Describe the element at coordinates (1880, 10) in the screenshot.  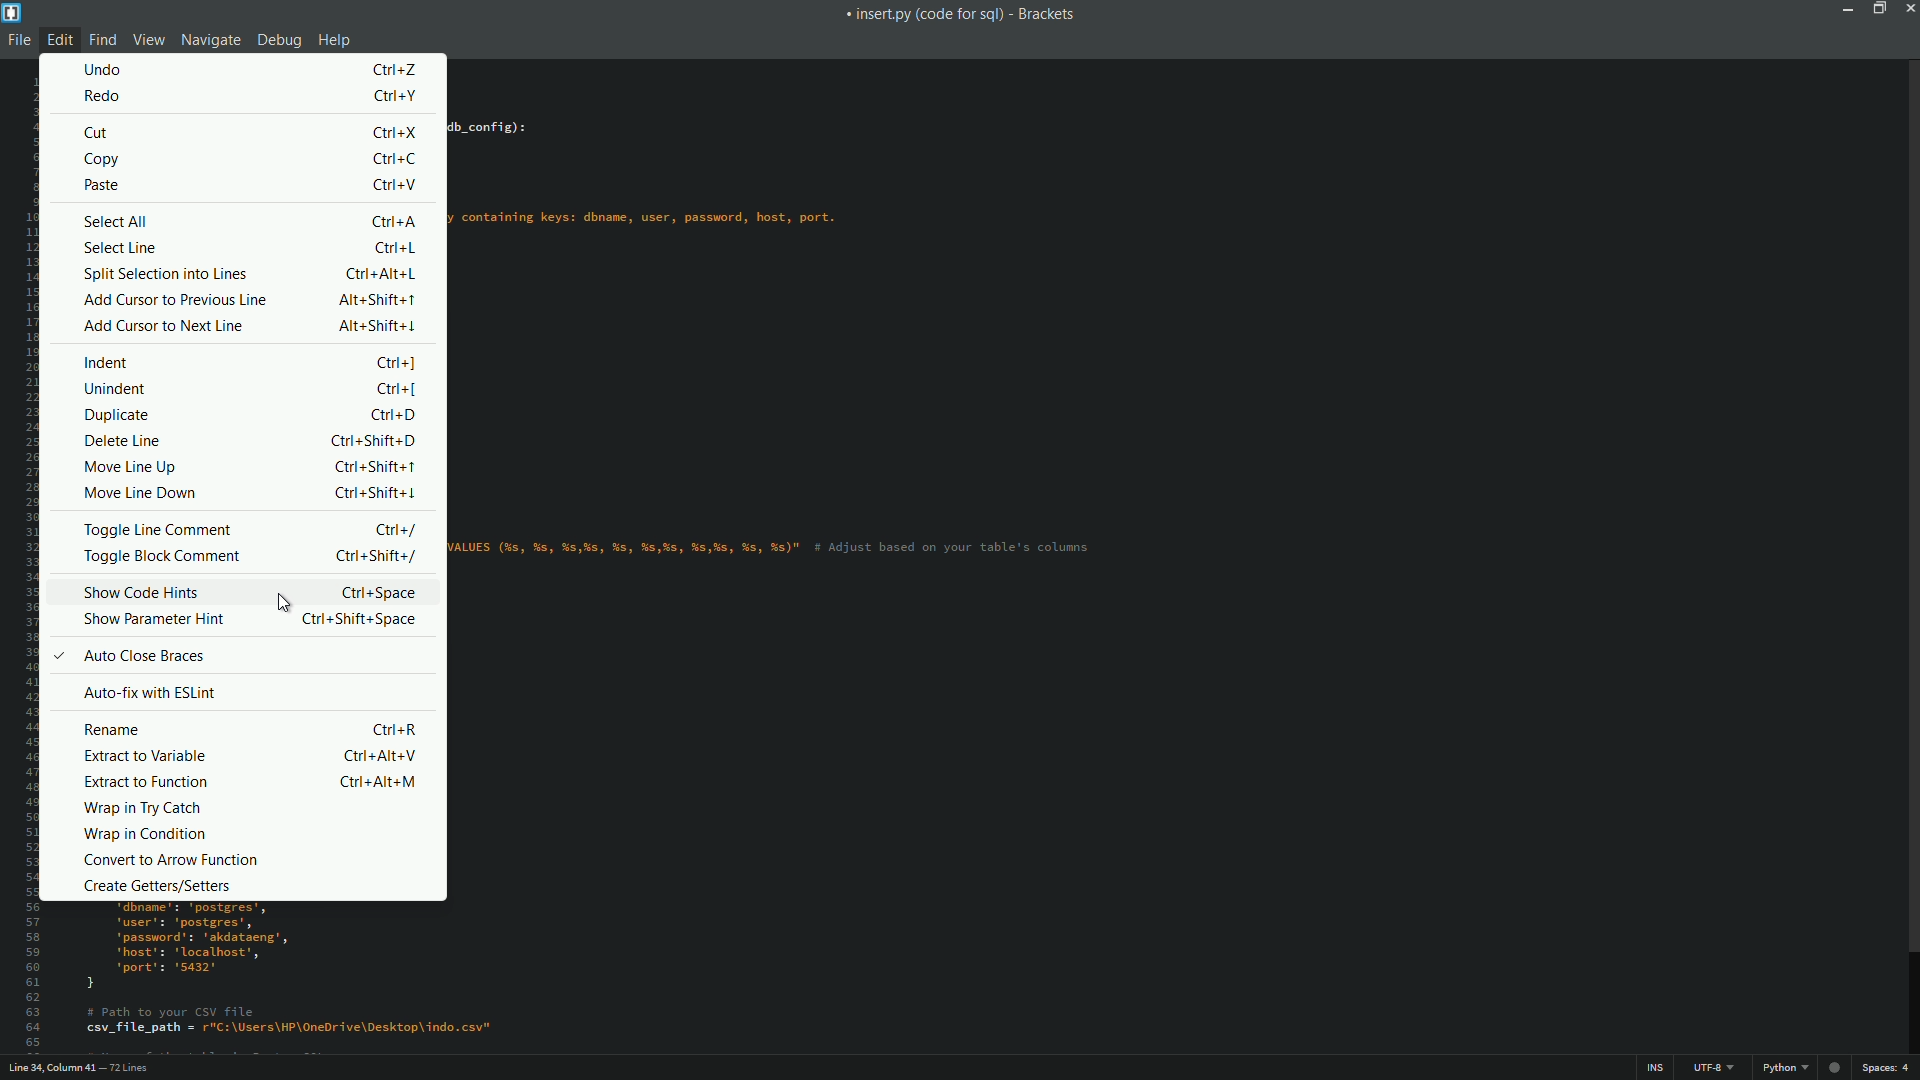
I see `maximize` at that location.